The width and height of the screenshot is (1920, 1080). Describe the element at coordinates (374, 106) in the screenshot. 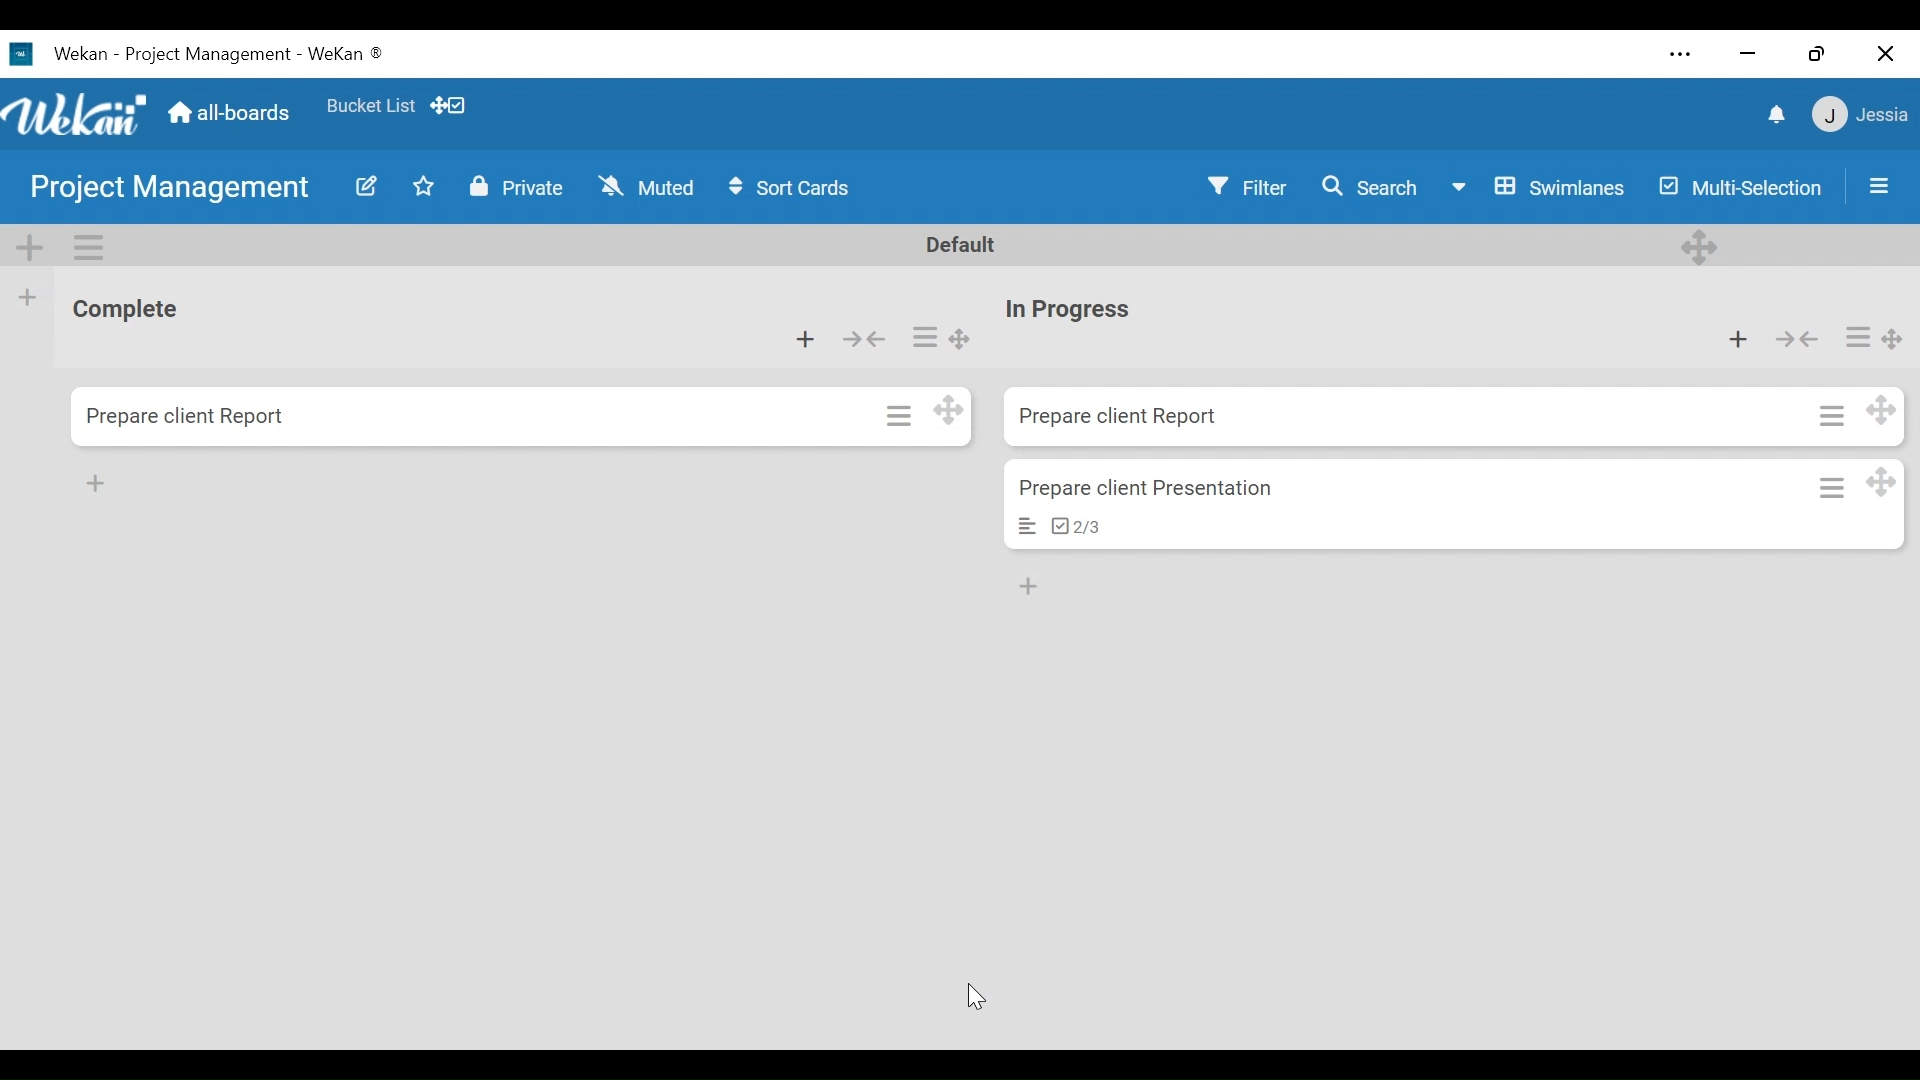

I see `Favorites` at that location.